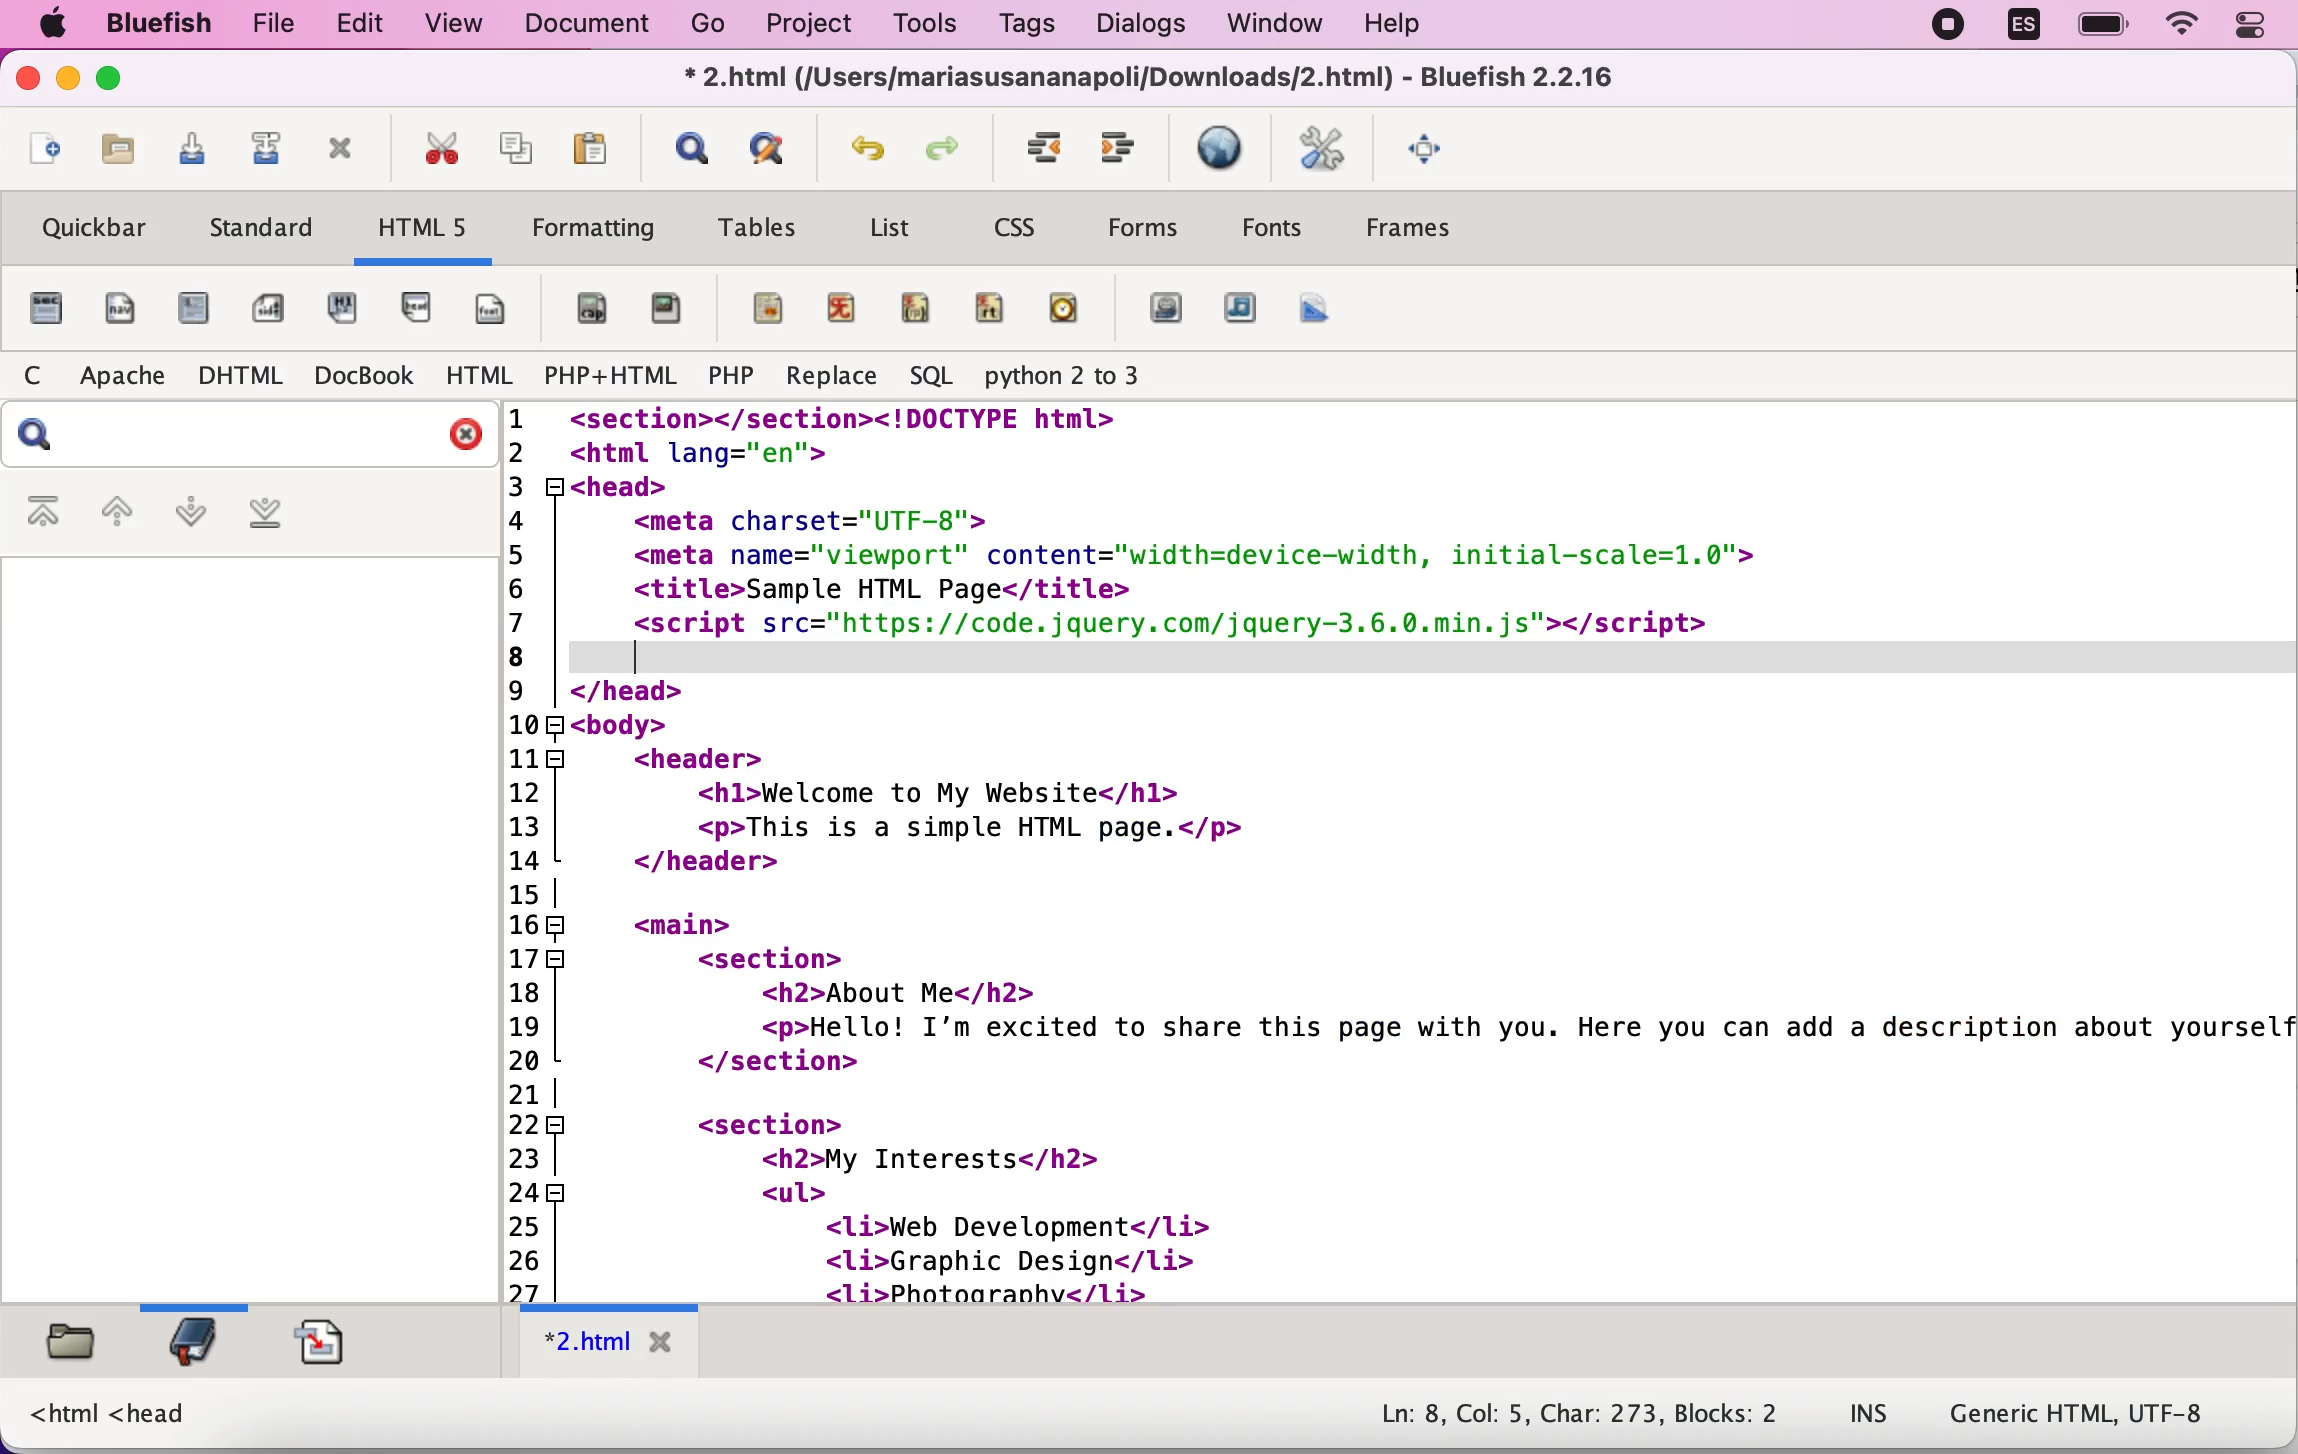 The image size is (2298, 1454). What do you see at coordinates (327, 1344) in the screenshot?
I see `snippets` at bounding box center [327, 1344].